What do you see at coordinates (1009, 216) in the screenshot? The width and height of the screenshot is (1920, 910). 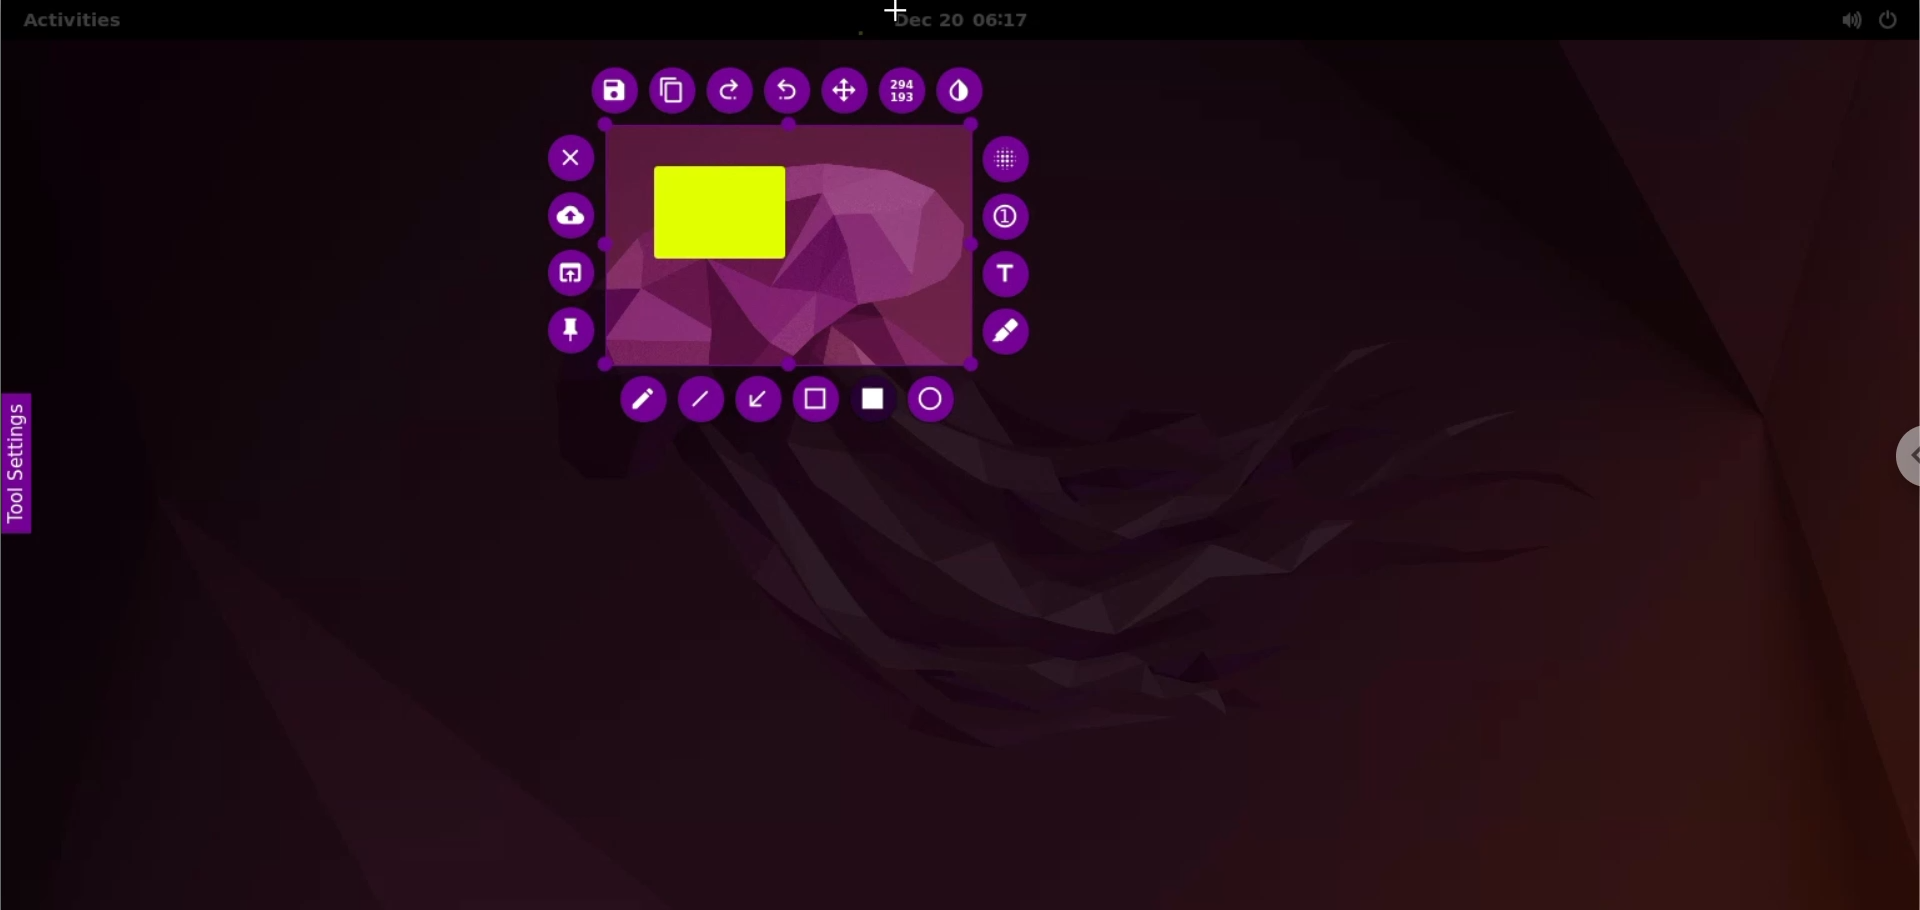 I see `auto increment` at bounding box center [1009, 216].